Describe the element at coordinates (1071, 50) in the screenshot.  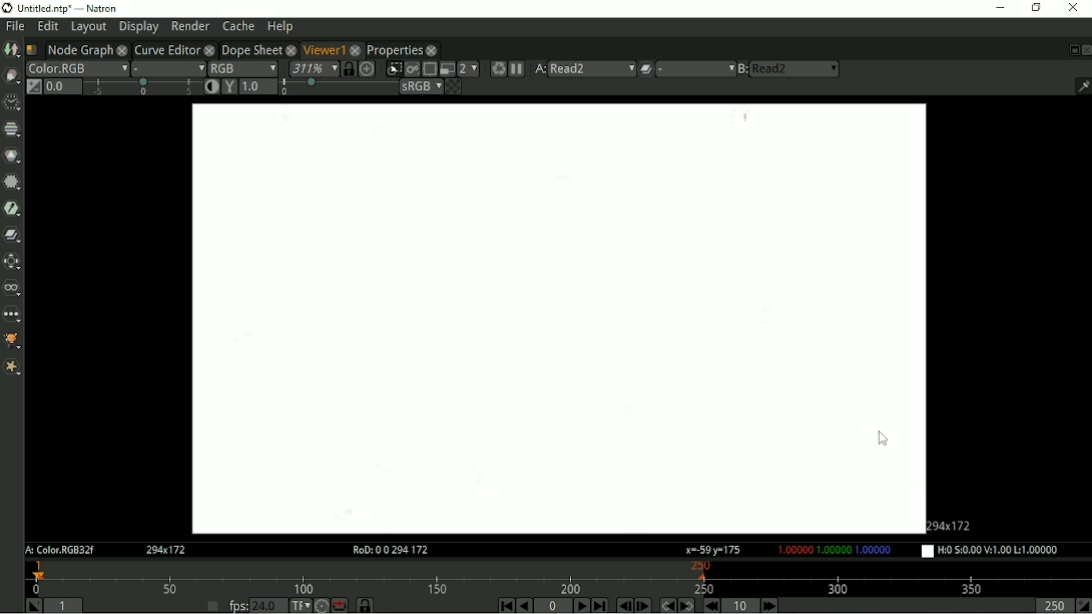
I see `Float pane` at that location.